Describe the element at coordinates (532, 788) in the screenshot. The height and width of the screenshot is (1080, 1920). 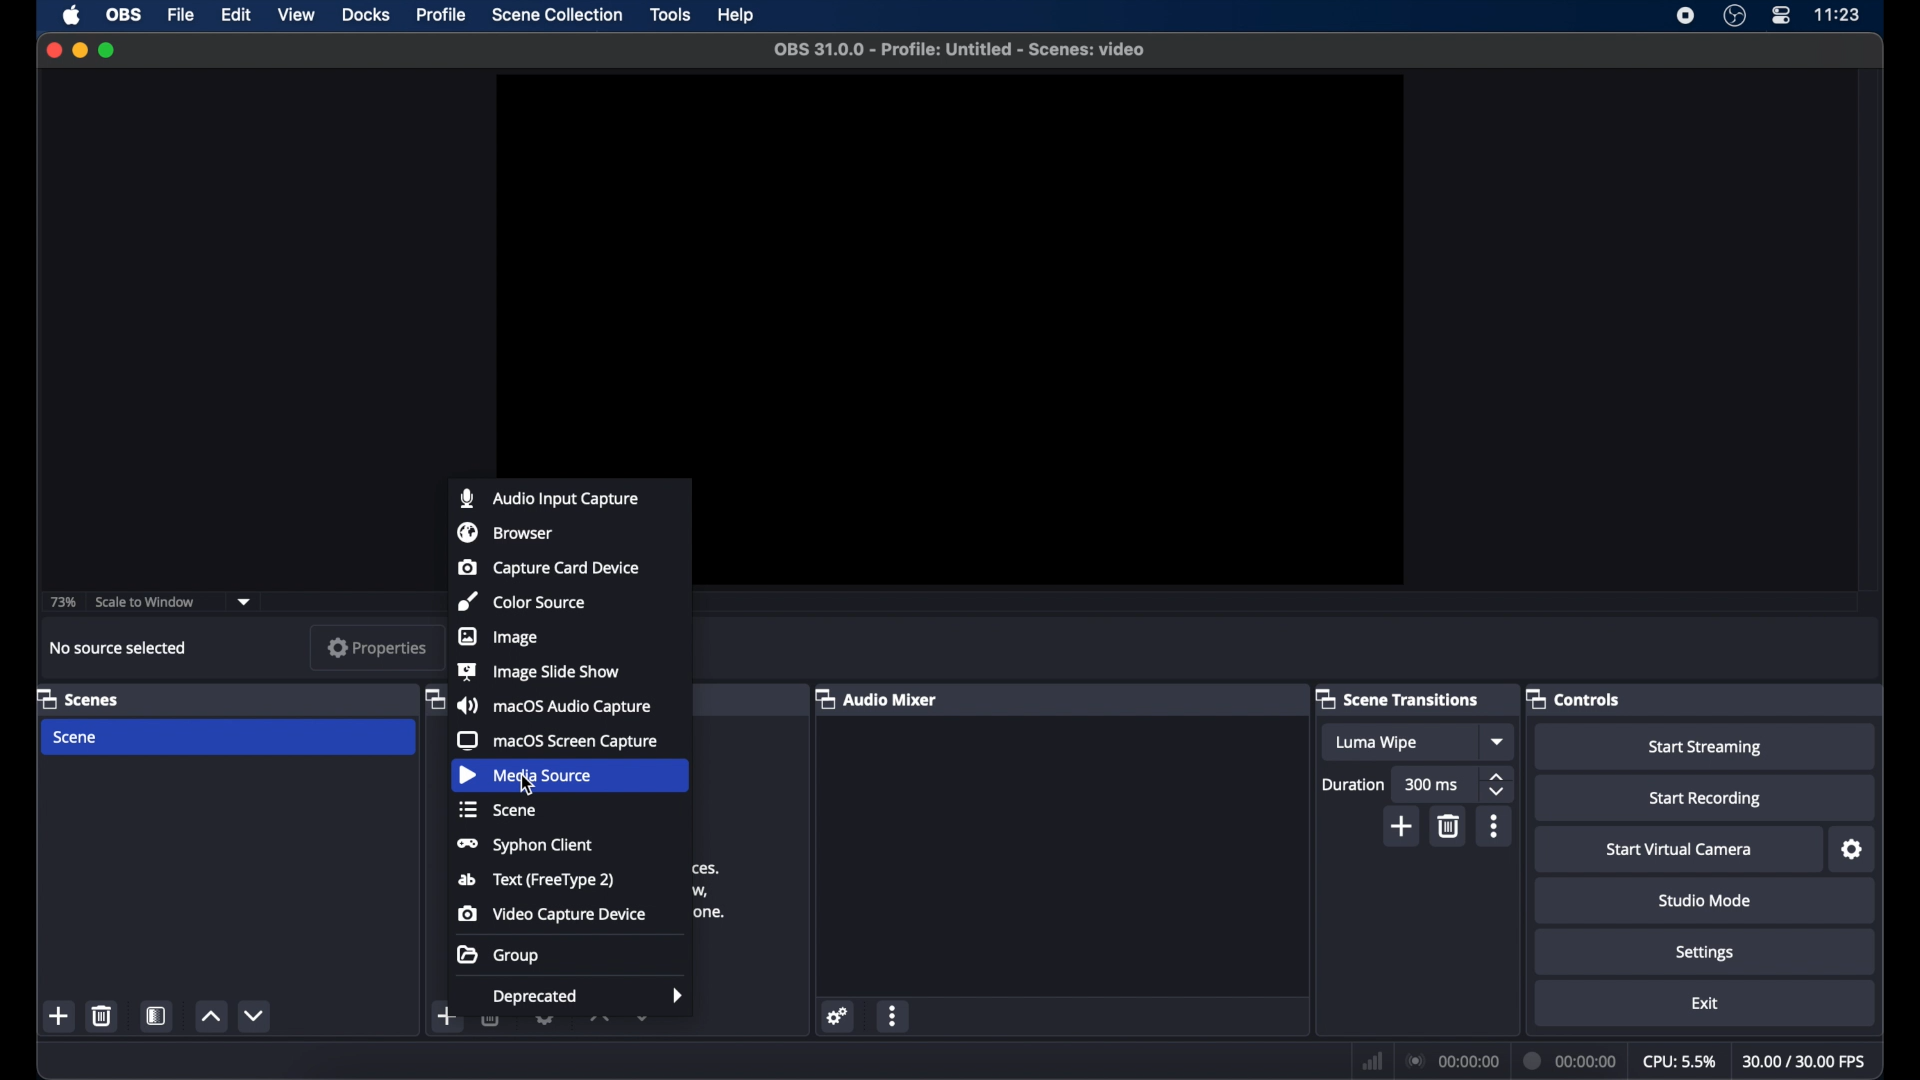
I see `cursor` at that location.